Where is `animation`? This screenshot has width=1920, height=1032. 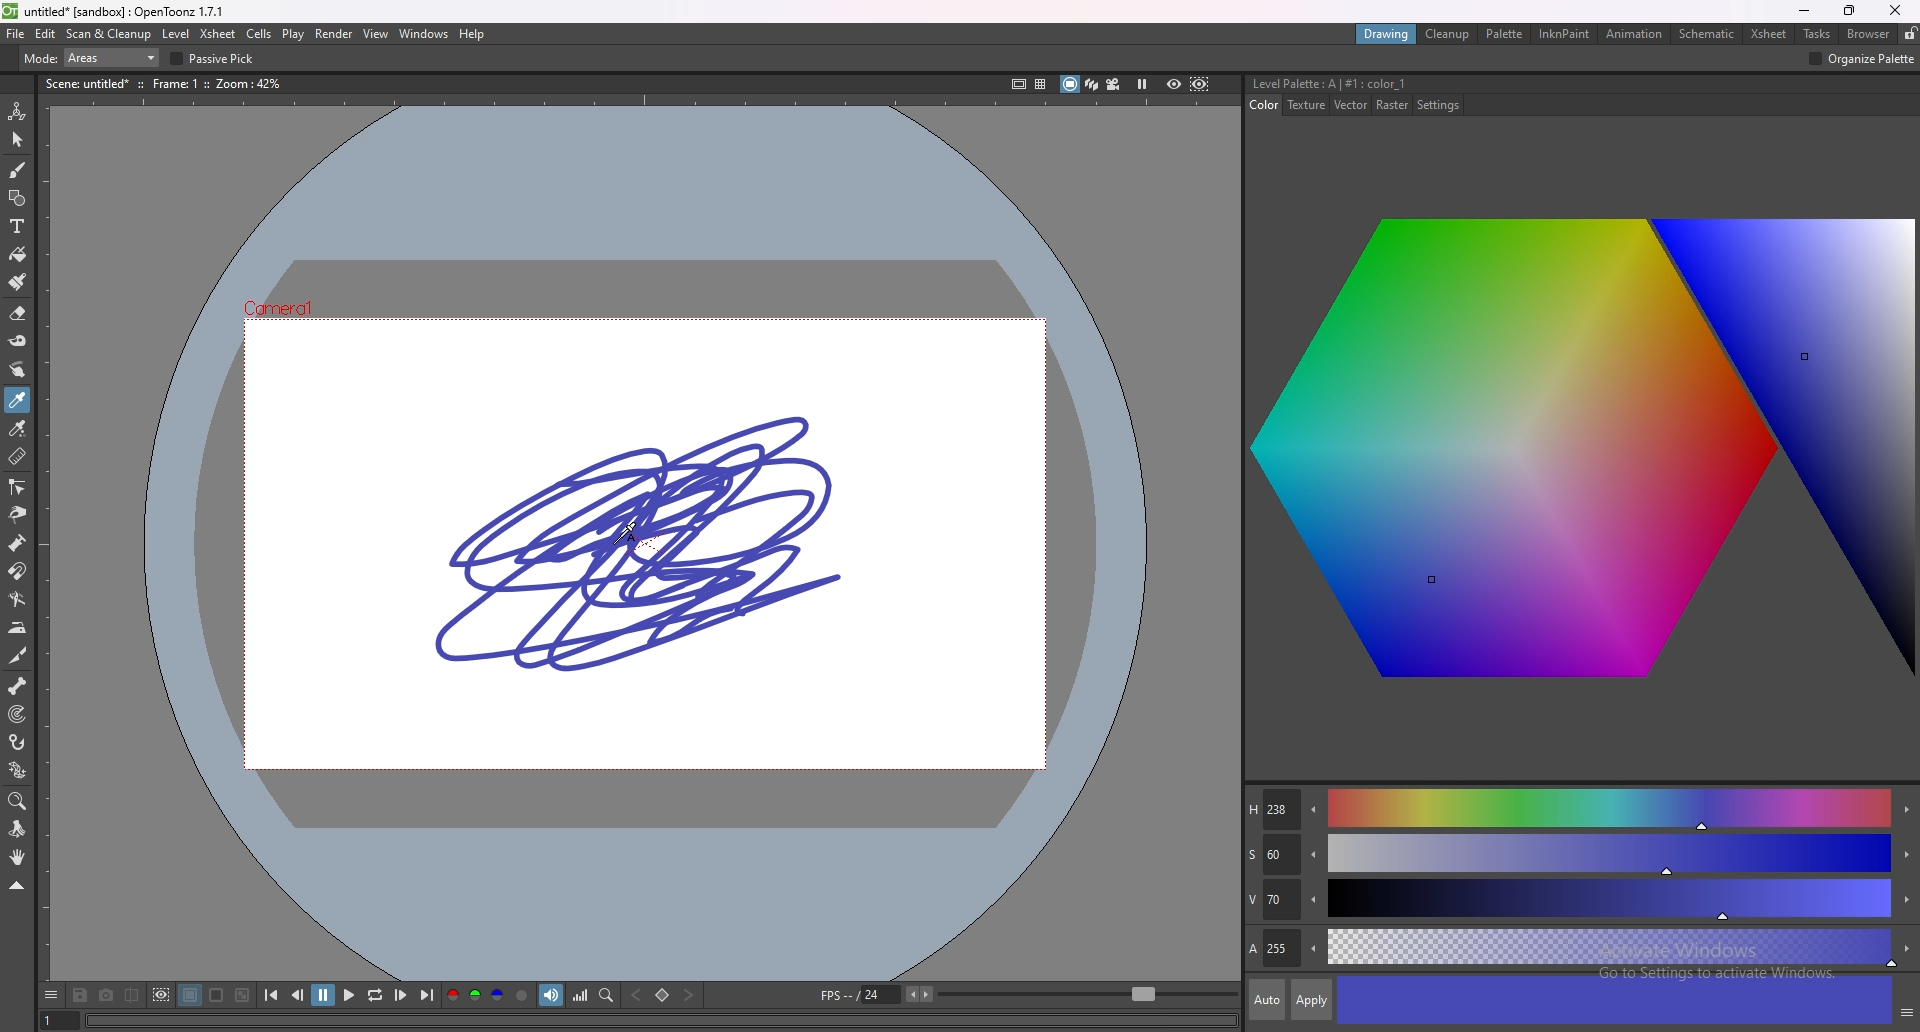 animation is located at coordinates (1635, 34).